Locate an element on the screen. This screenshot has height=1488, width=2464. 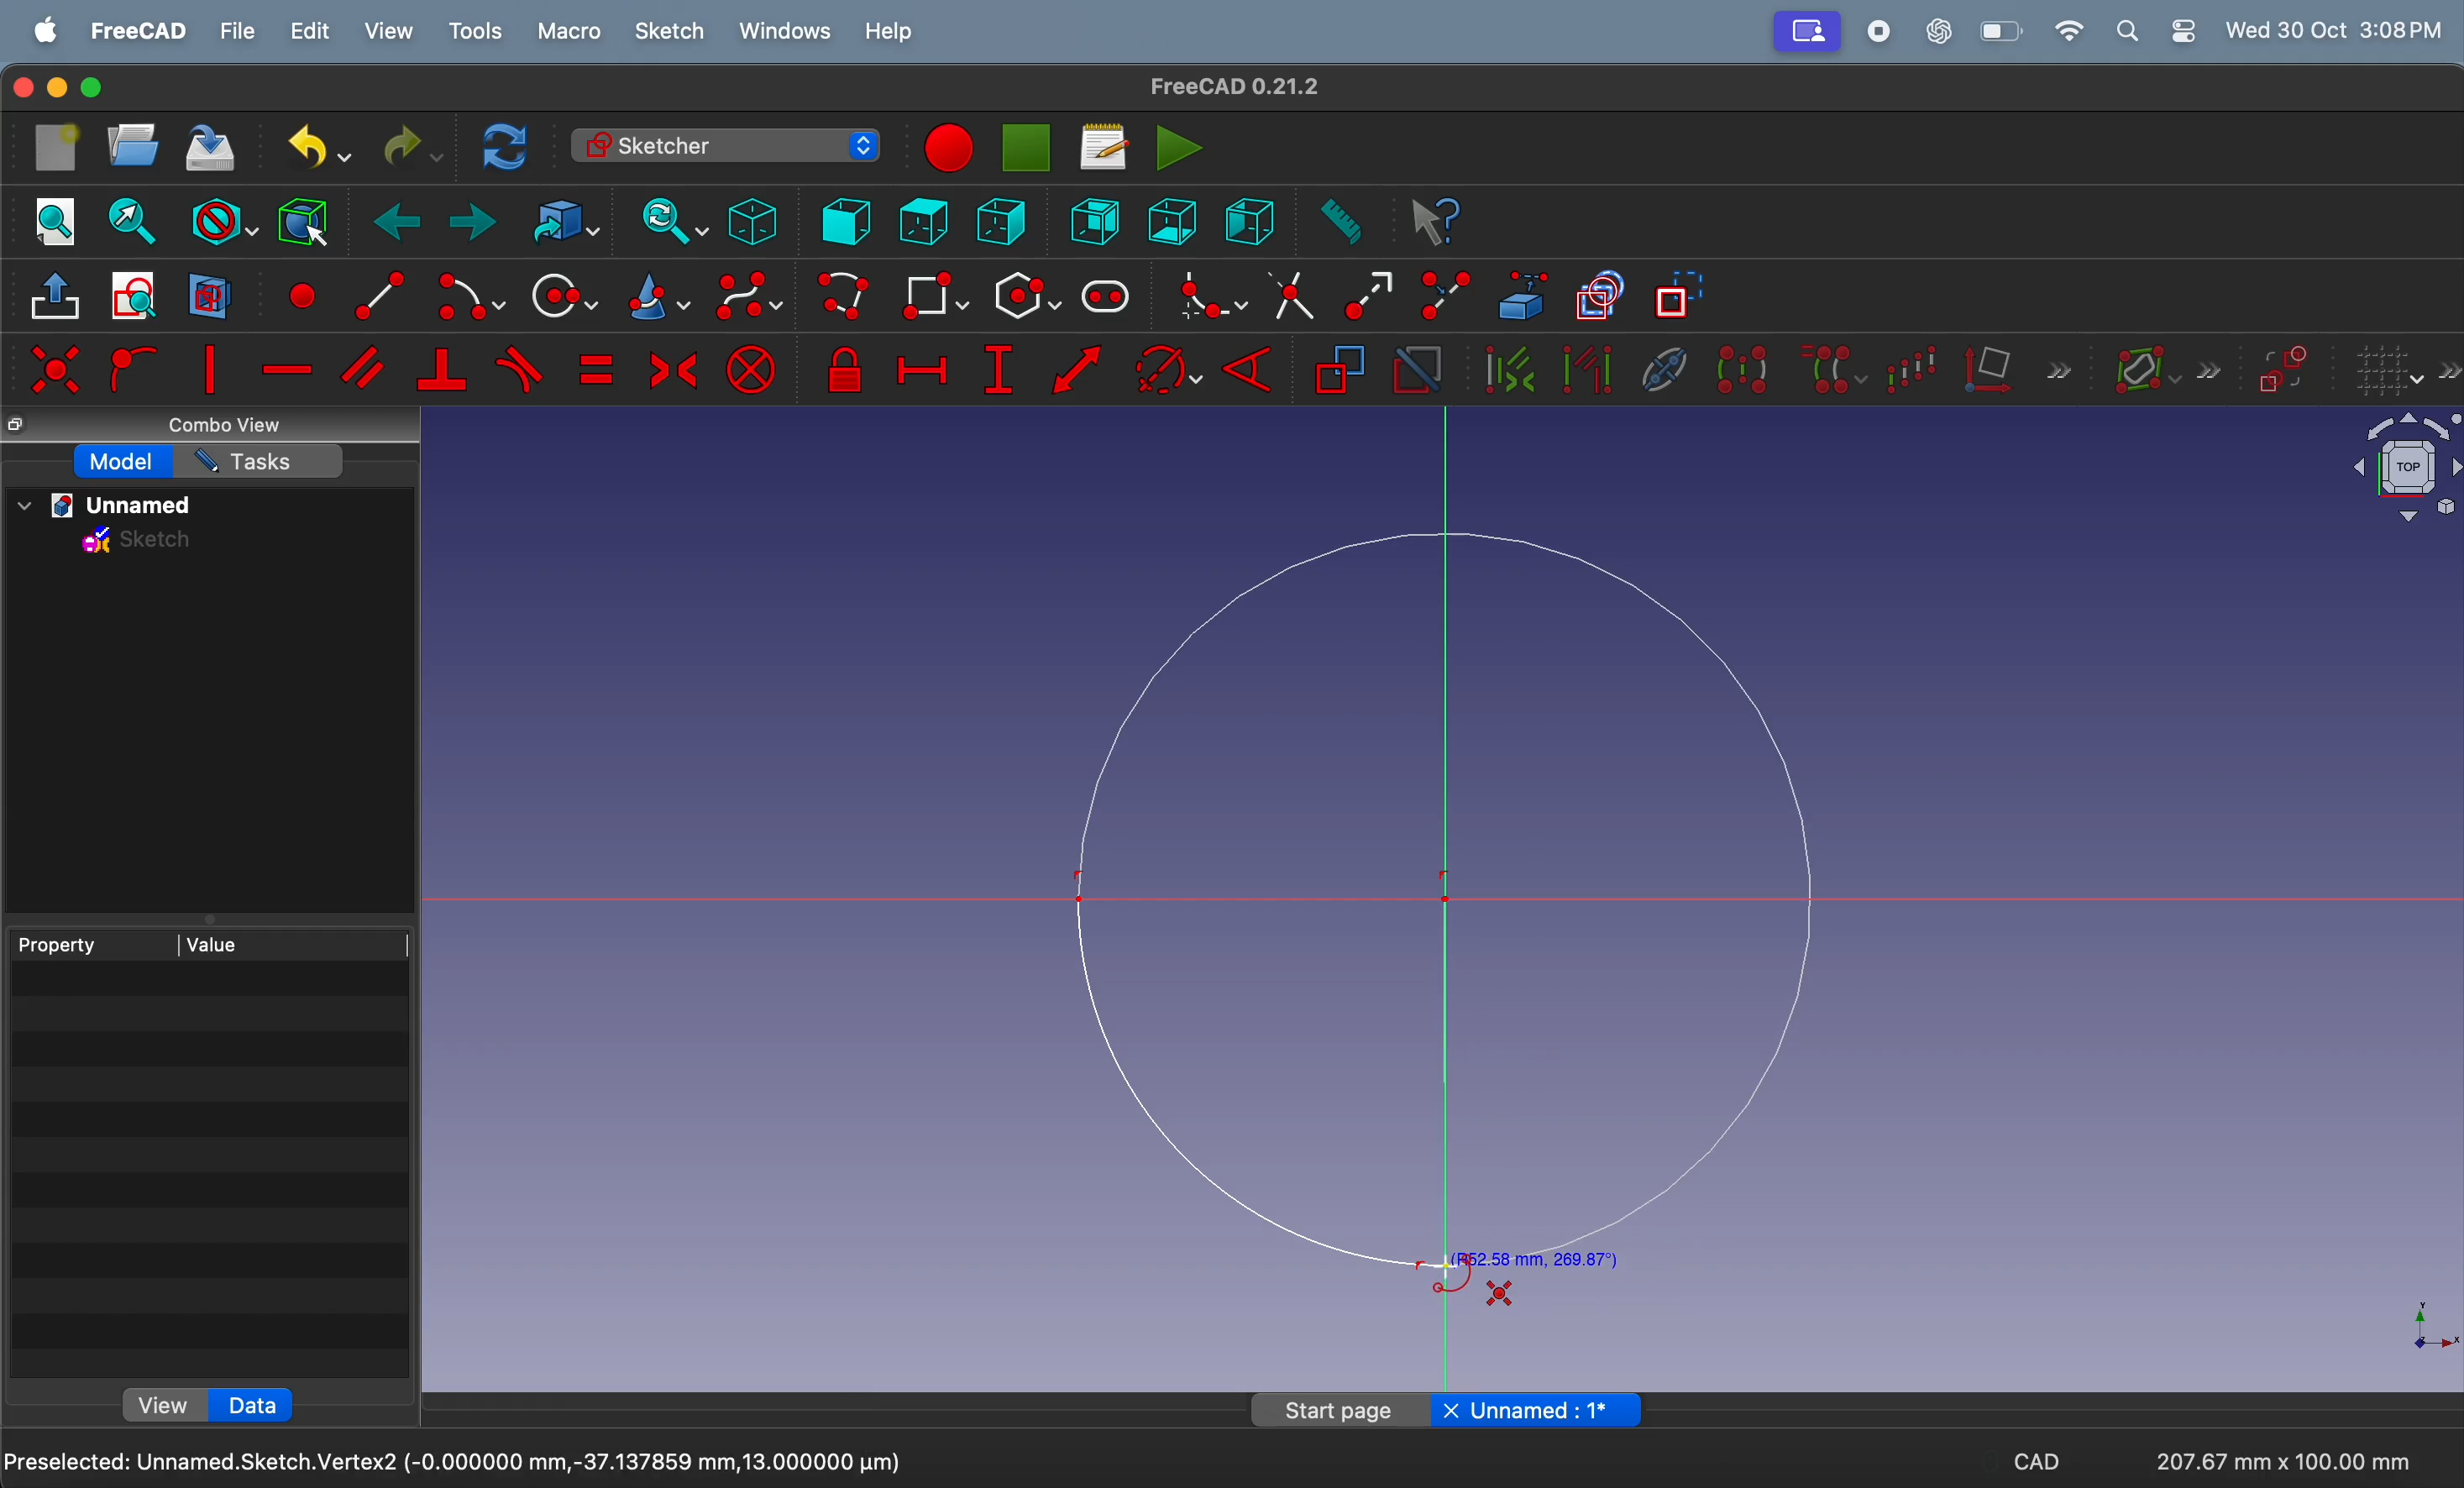
read marco is located at coordinates (1103, 147).